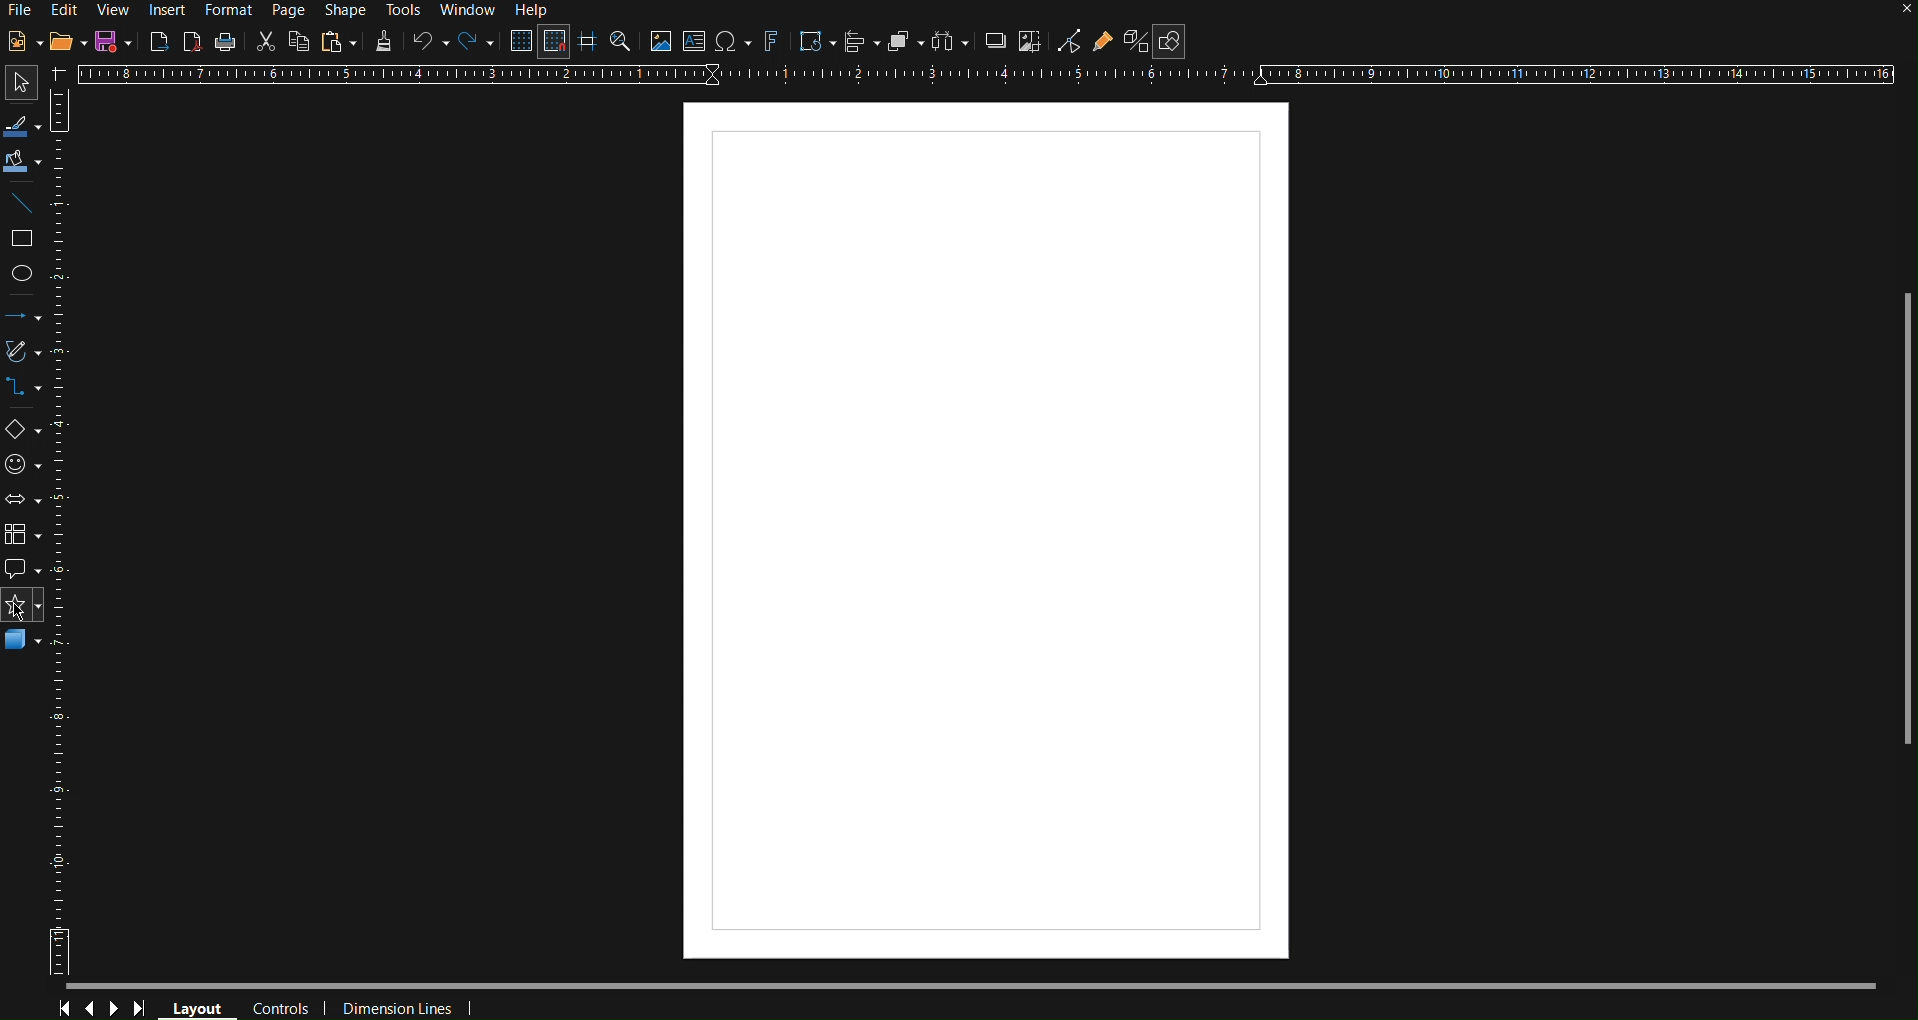 Image resolution: width=1918 pixels, height=1020 pixels. What do you see at coordinates (280, 1006) in the screenshot?
I see `Controls` at bounding box center [280, 1006].